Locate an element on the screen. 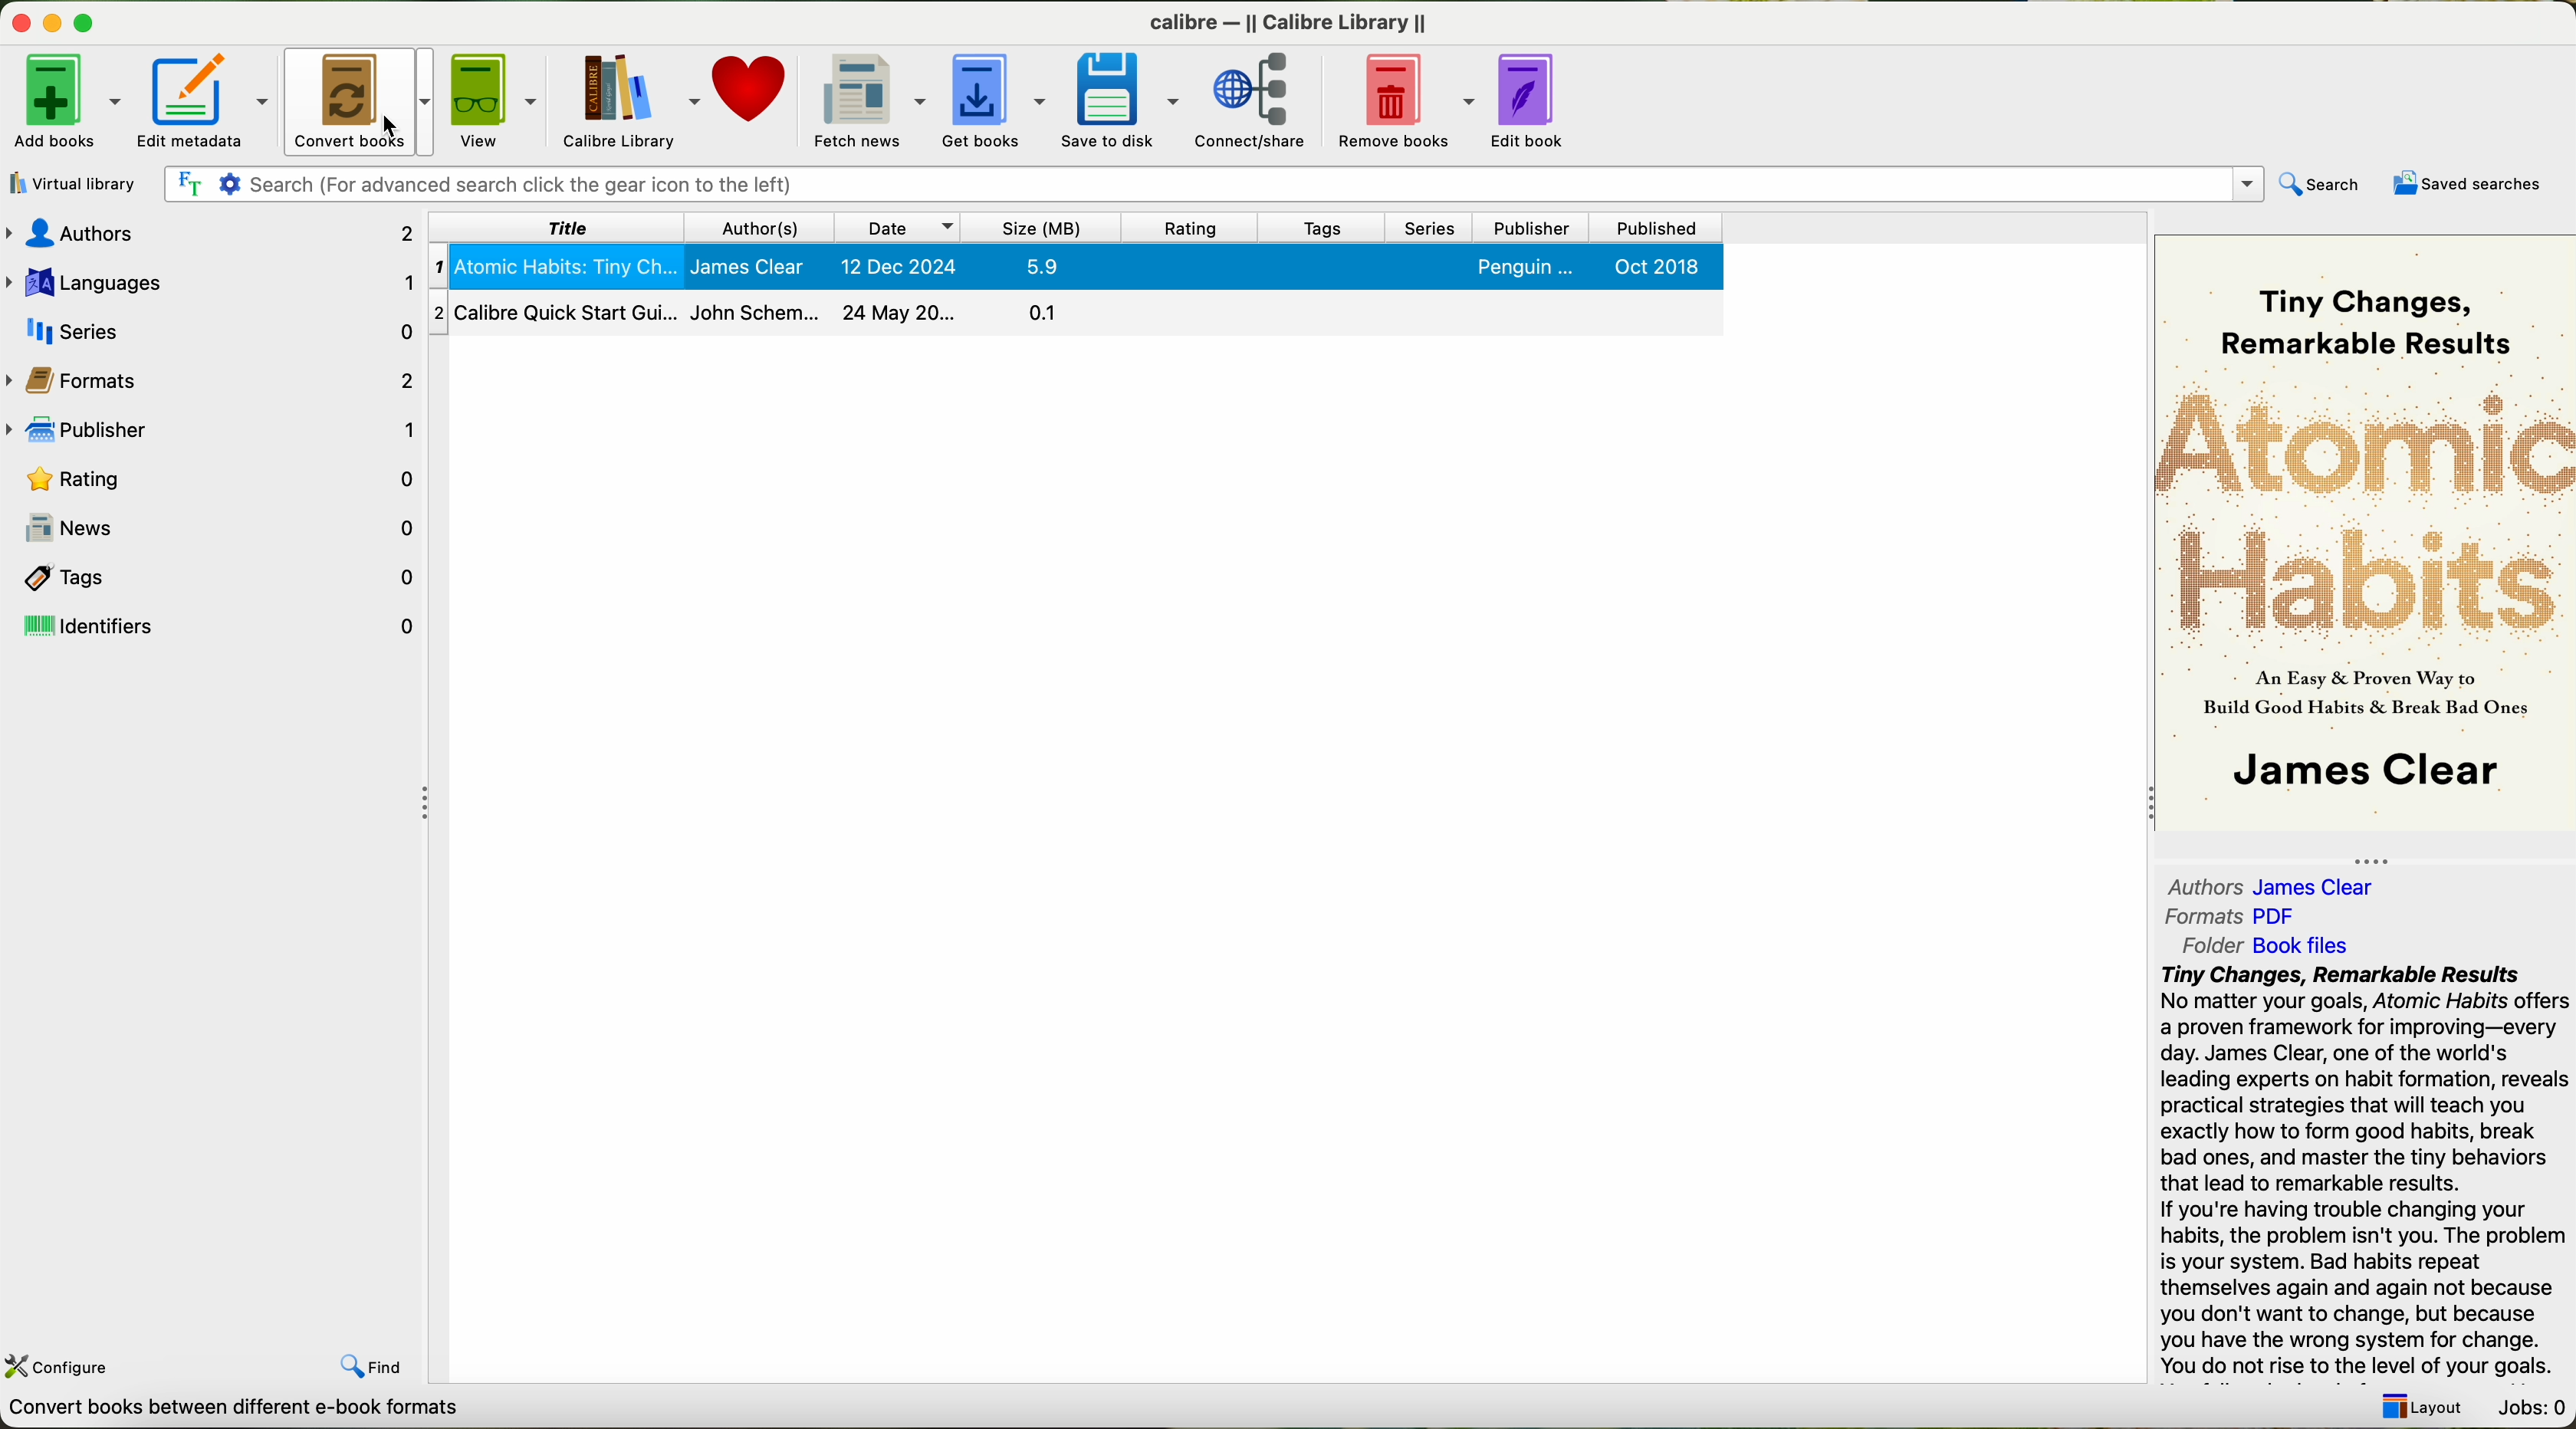  first book is located at coordinates (1074, 268).